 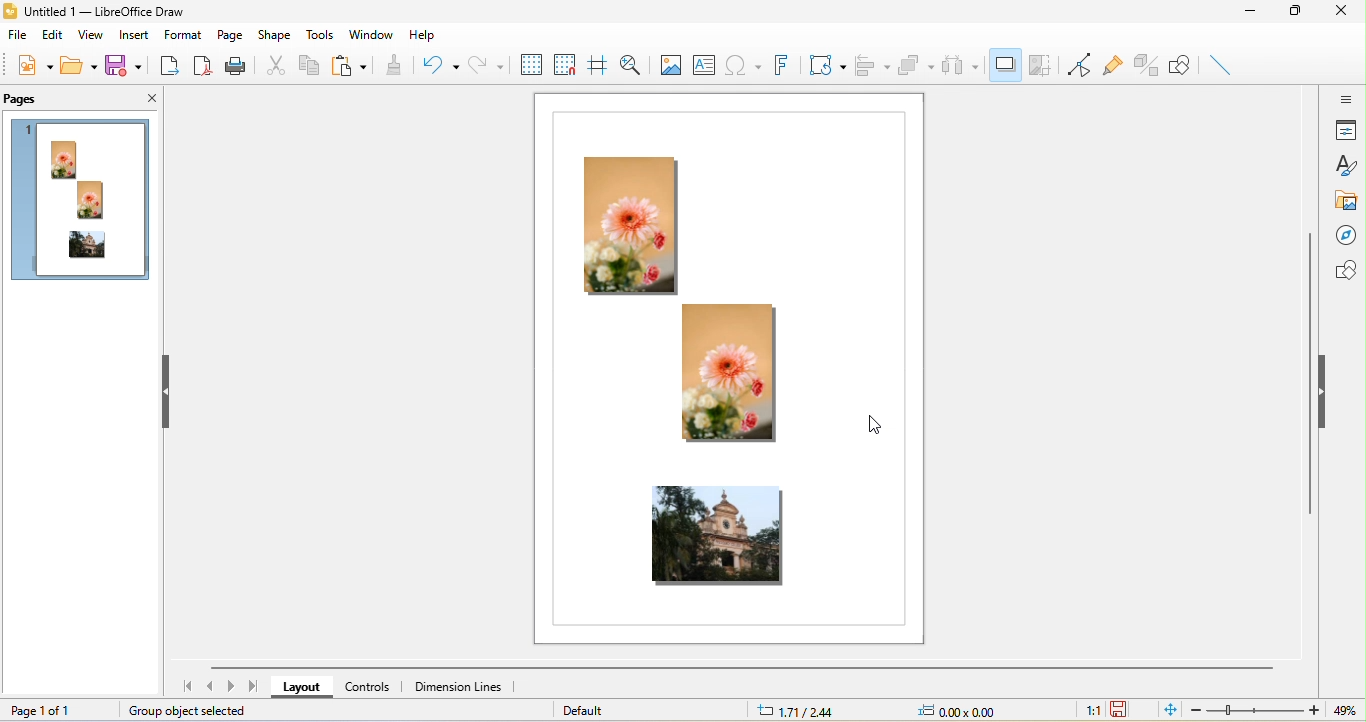 What do you see at coordinates (1114, 66) in the screenshot?
I see `gluepoint function` at bounding box center [1114, 66].